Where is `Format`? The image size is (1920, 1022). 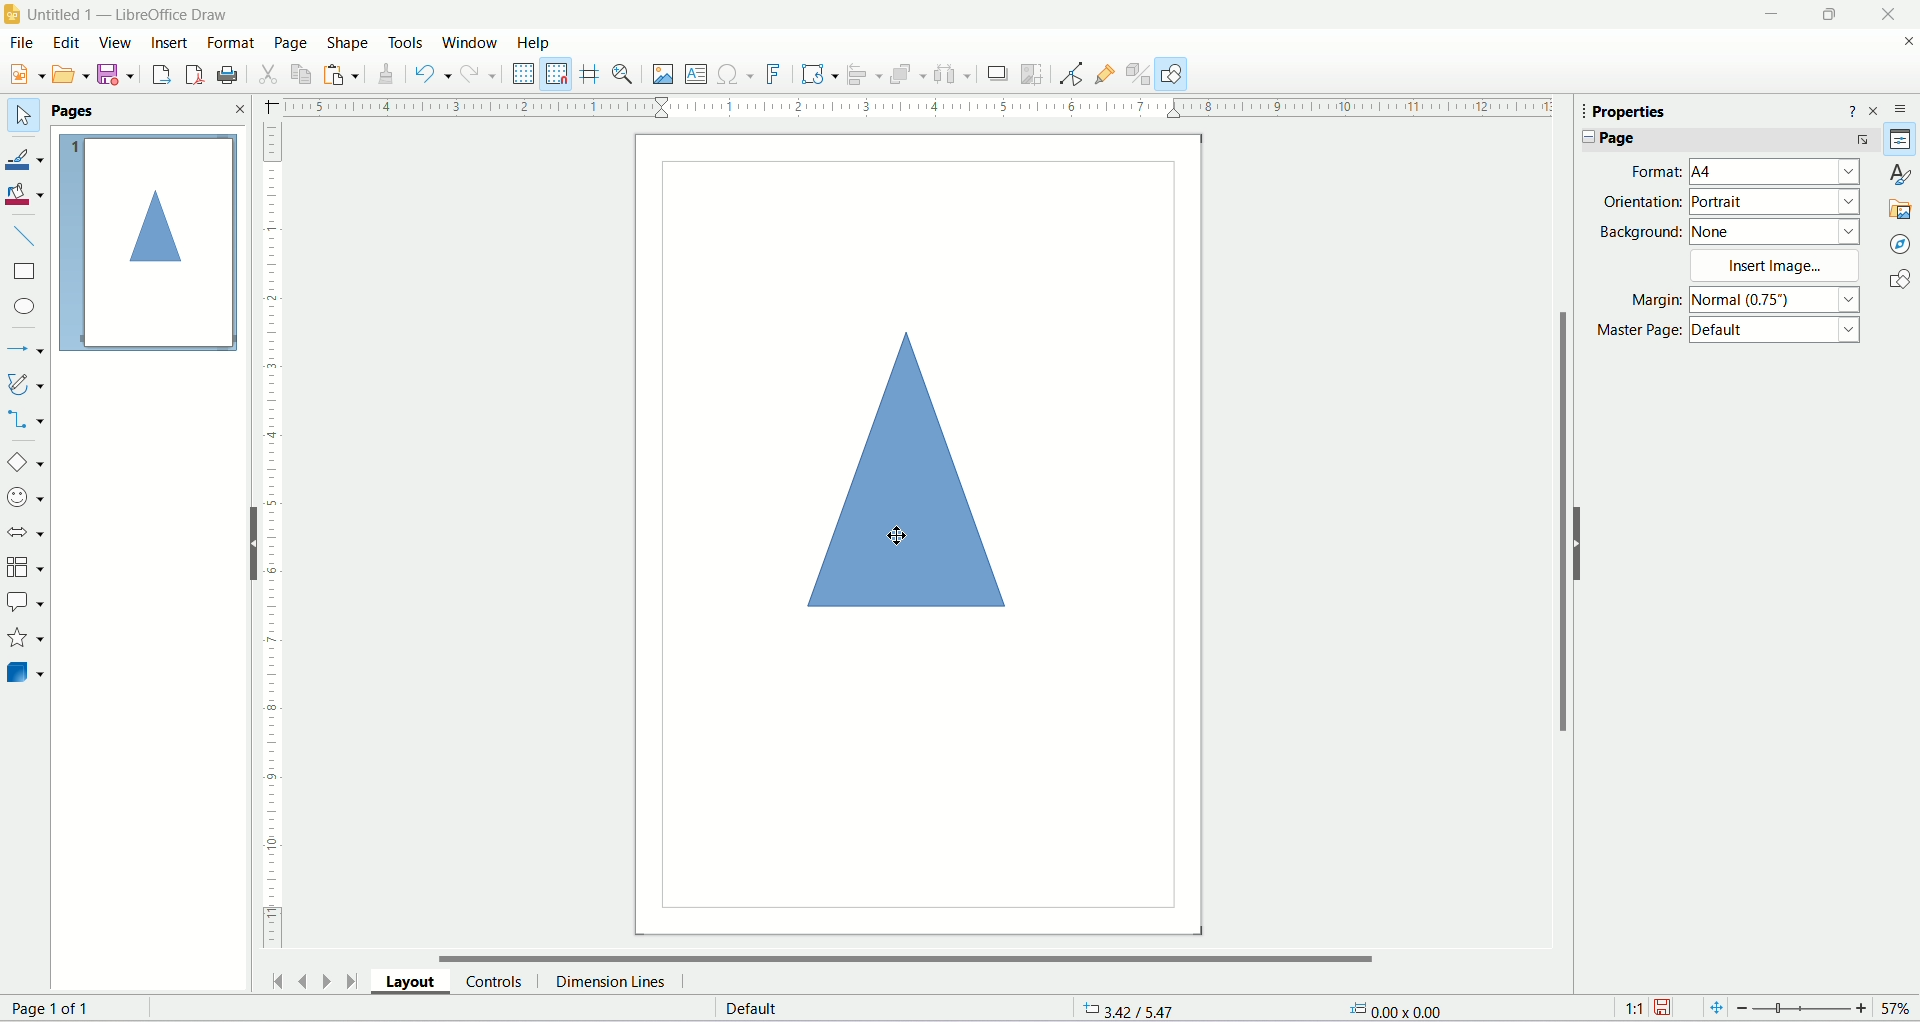 Format is located at coordinates (1653, 172).